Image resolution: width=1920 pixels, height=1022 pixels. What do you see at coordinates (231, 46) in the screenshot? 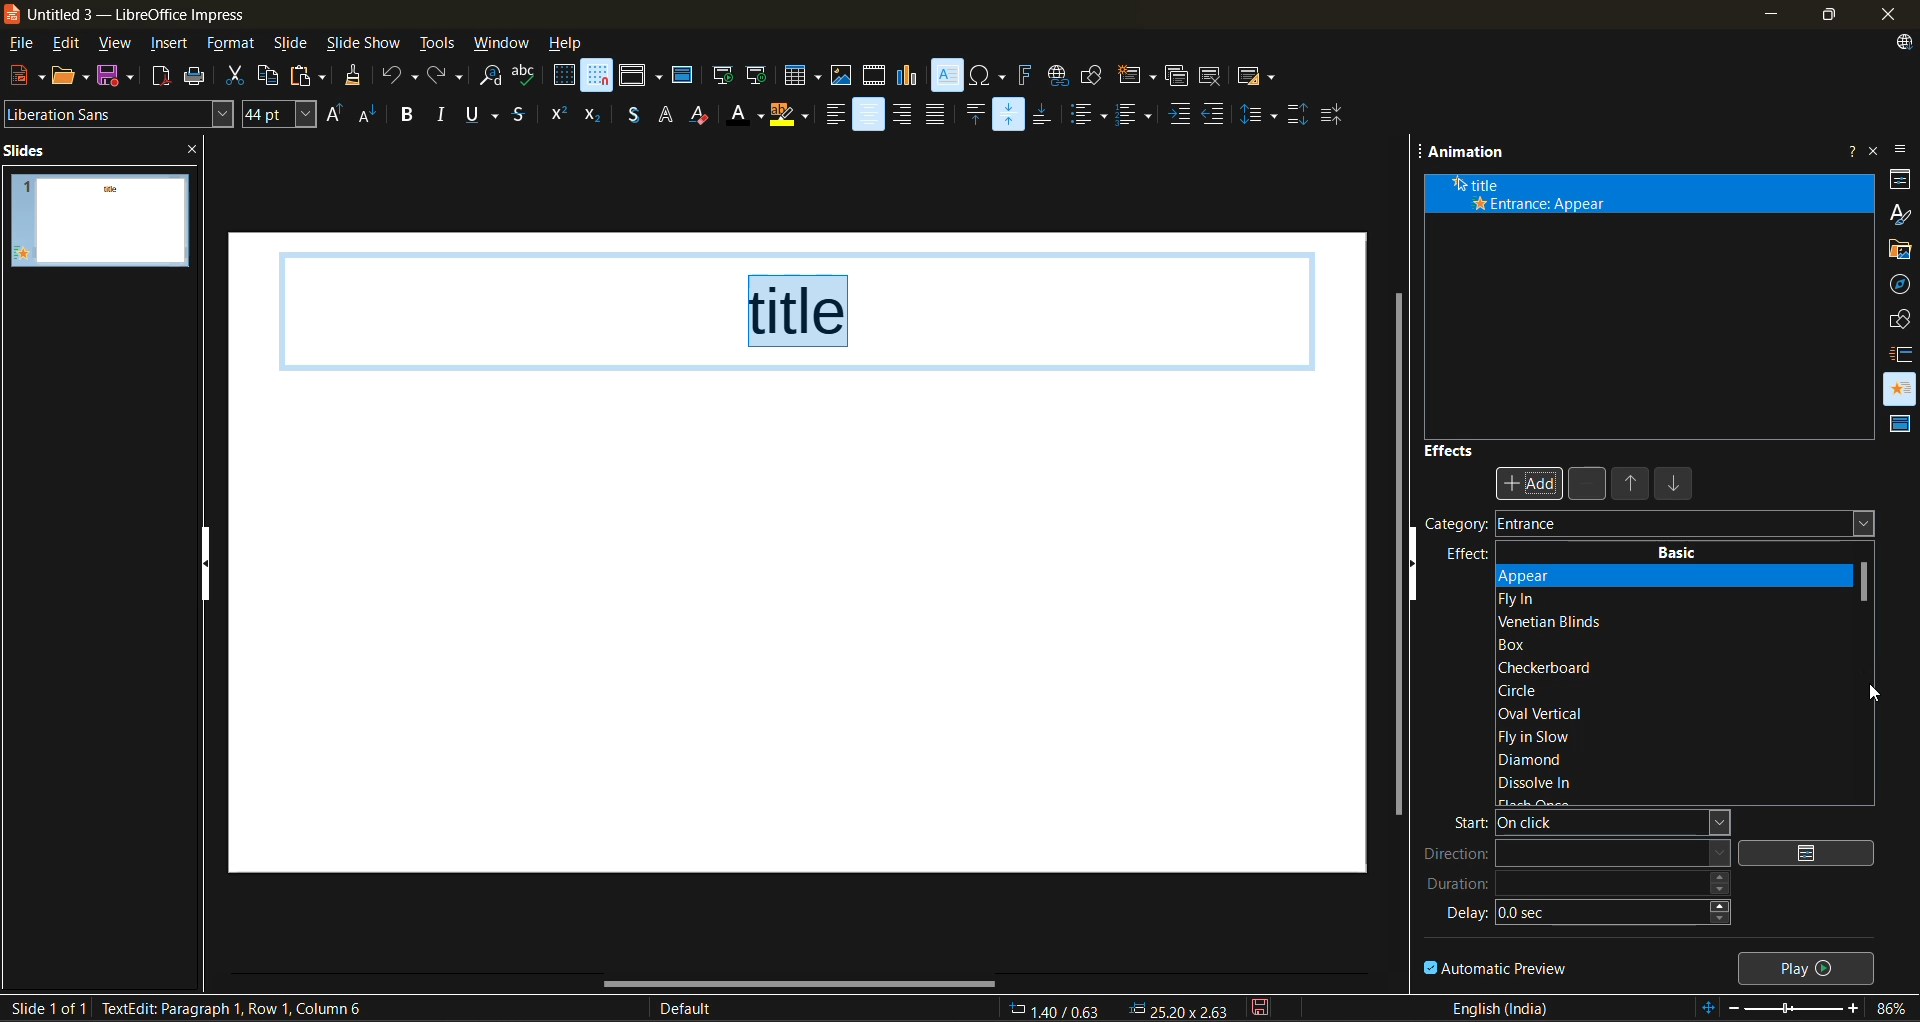
I see `format` at bounding box center [231, 46].